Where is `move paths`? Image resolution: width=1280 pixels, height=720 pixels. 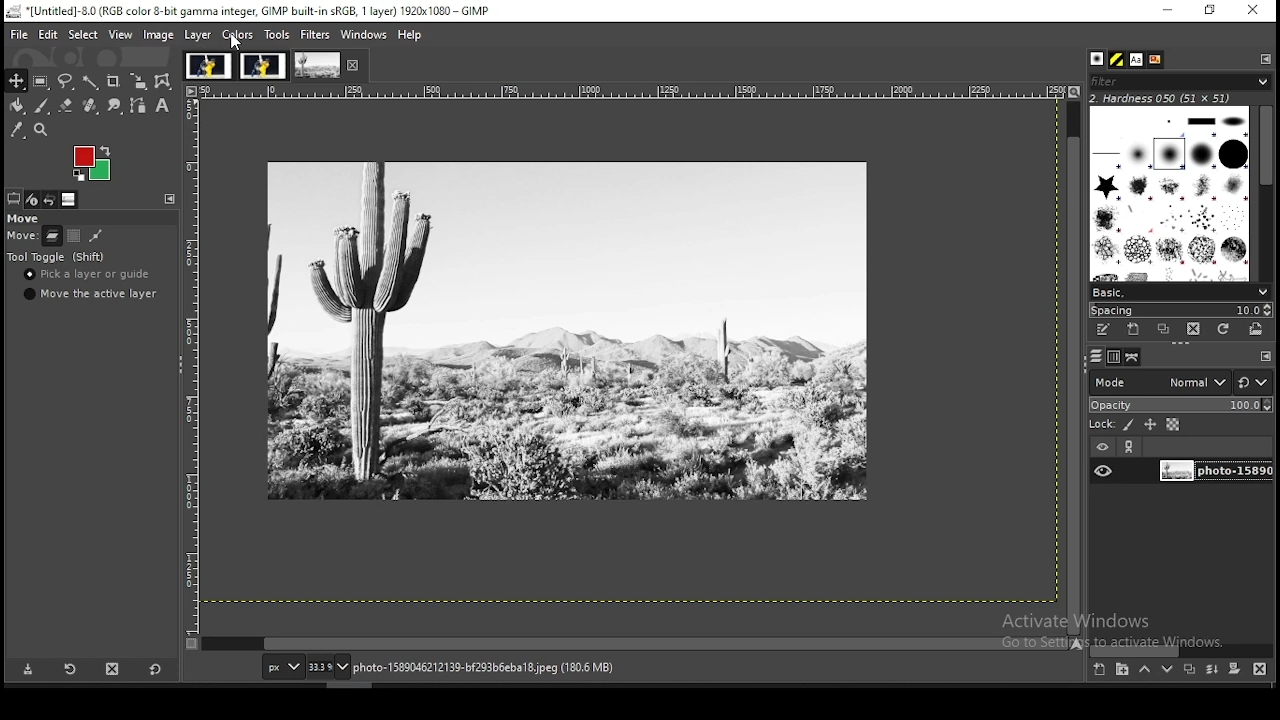
move paths is located at coordinates (95, 236).